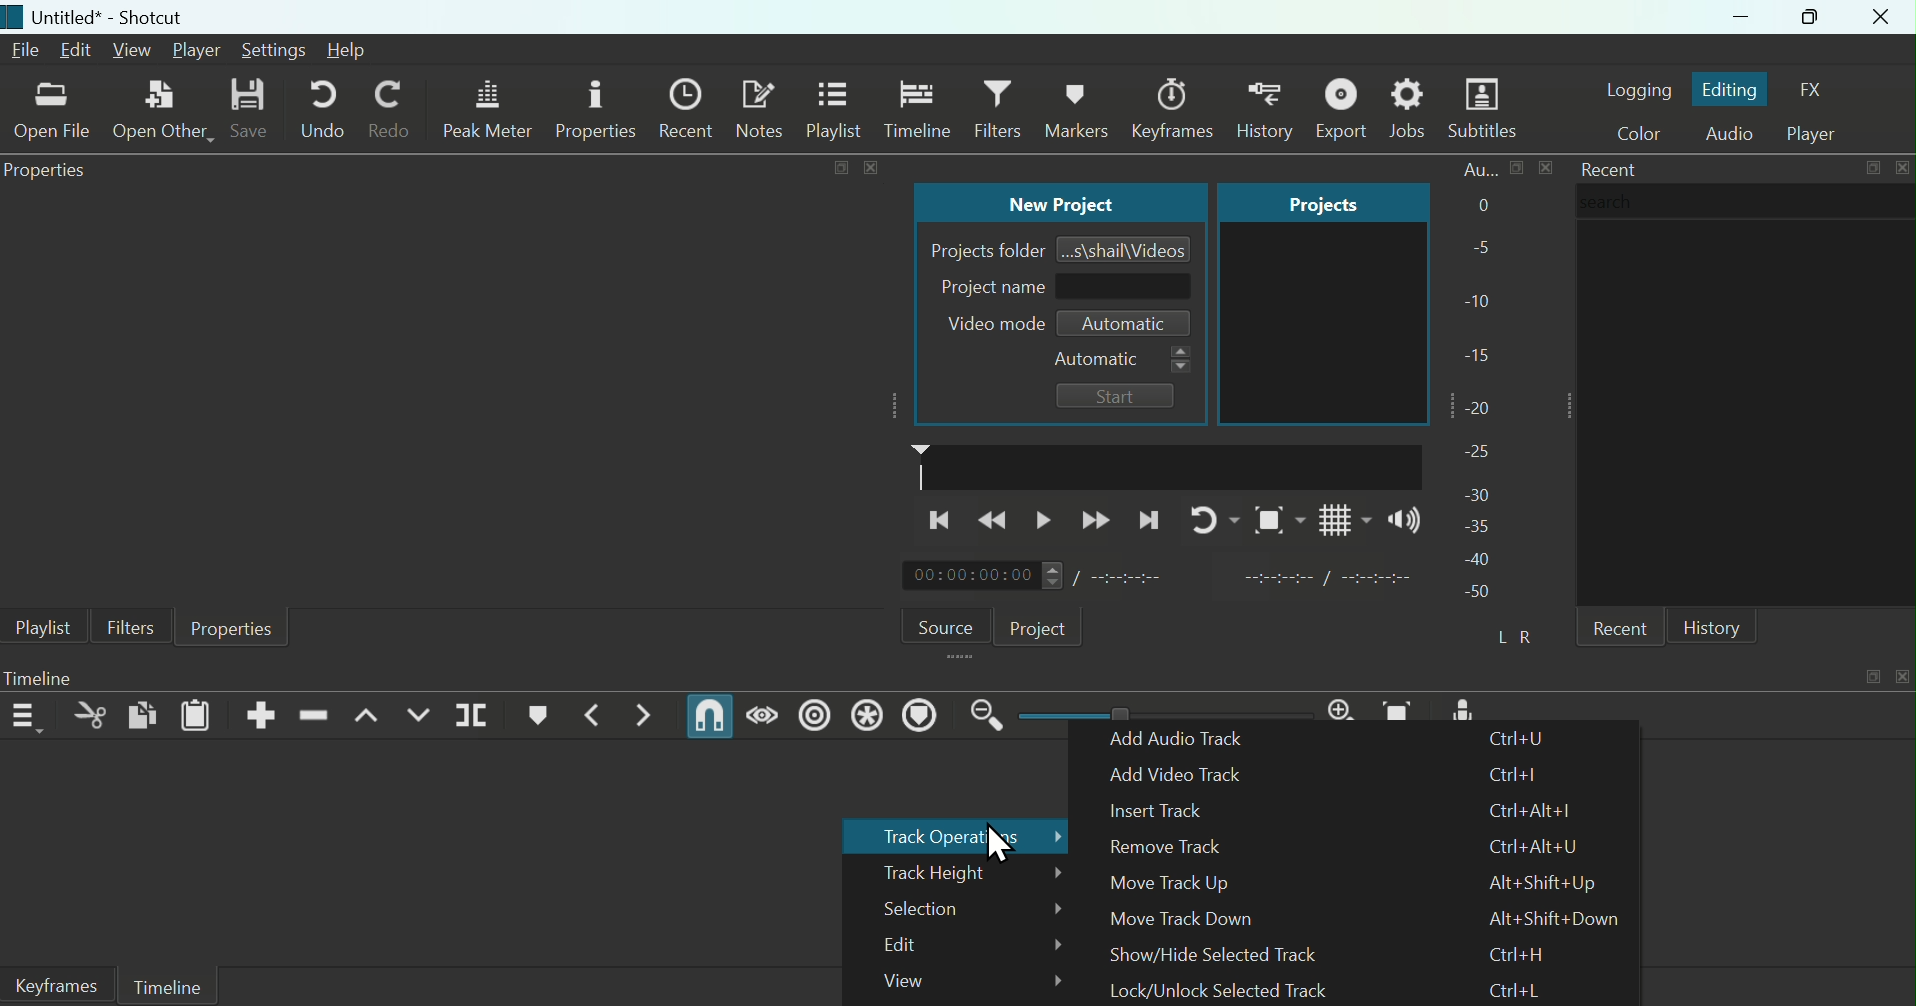  Describe the element at coordinates (196, 50) in the screenshot. I see `Player` at that location.